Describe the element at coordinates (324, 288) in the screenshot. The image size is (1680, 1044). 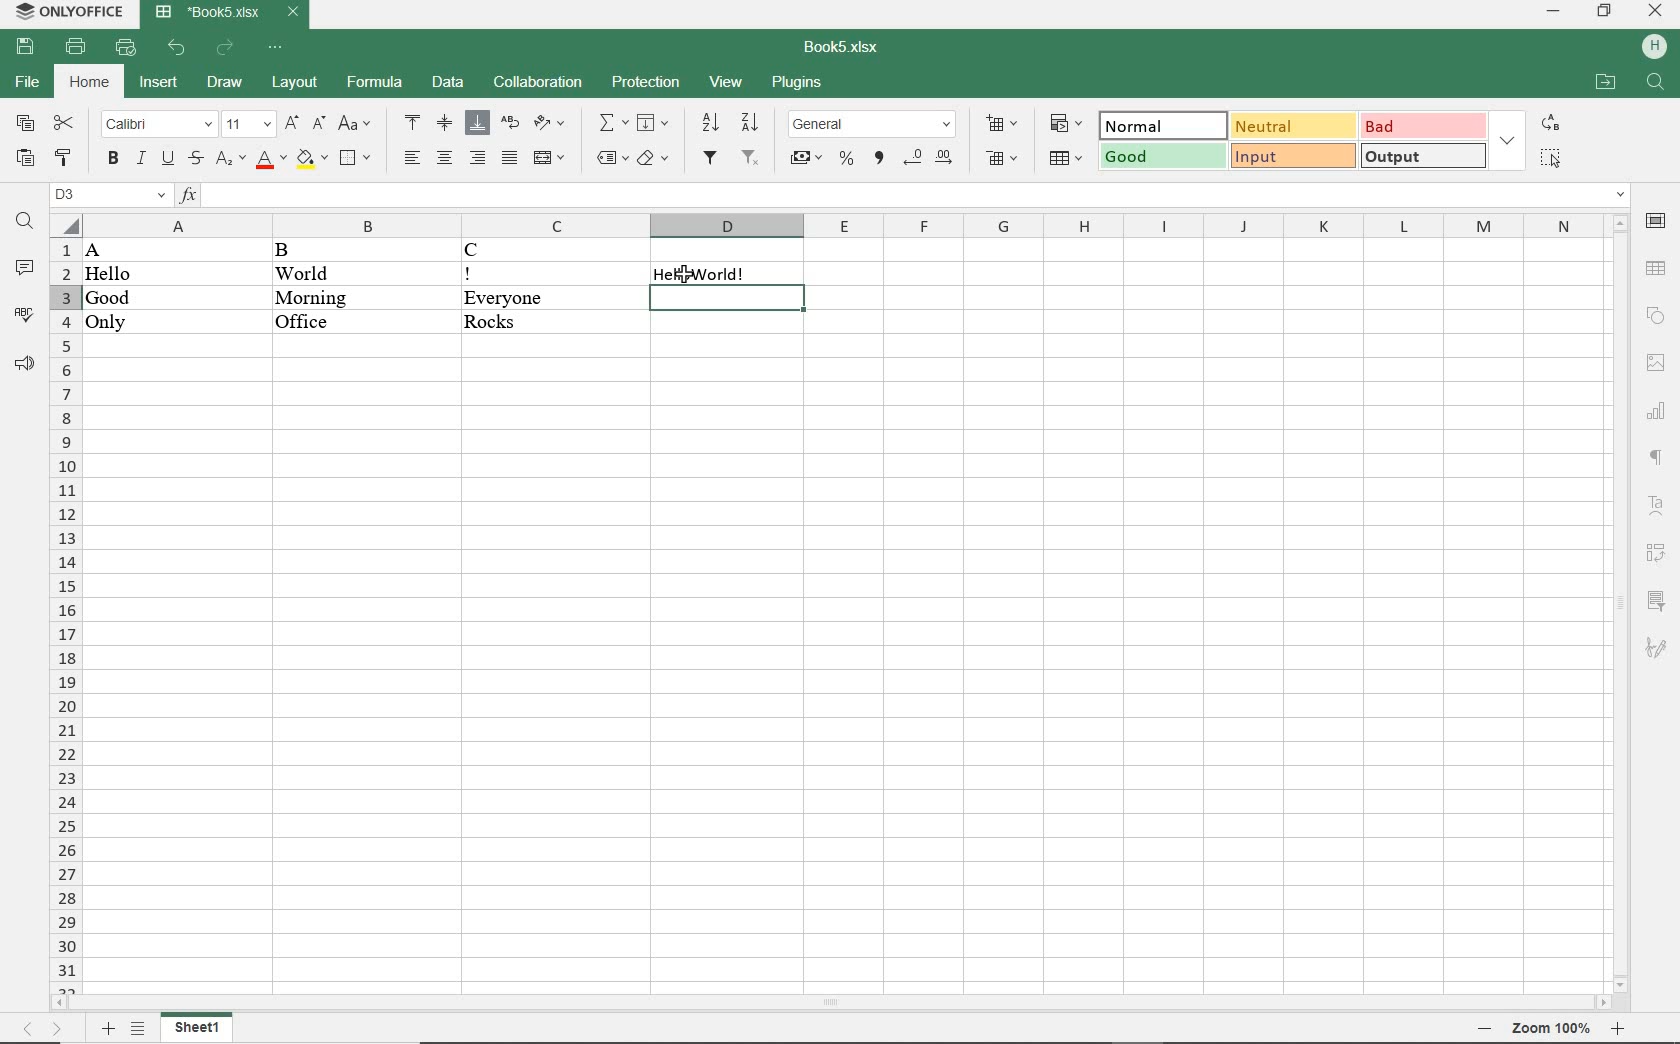
I see `DATA` at that location.